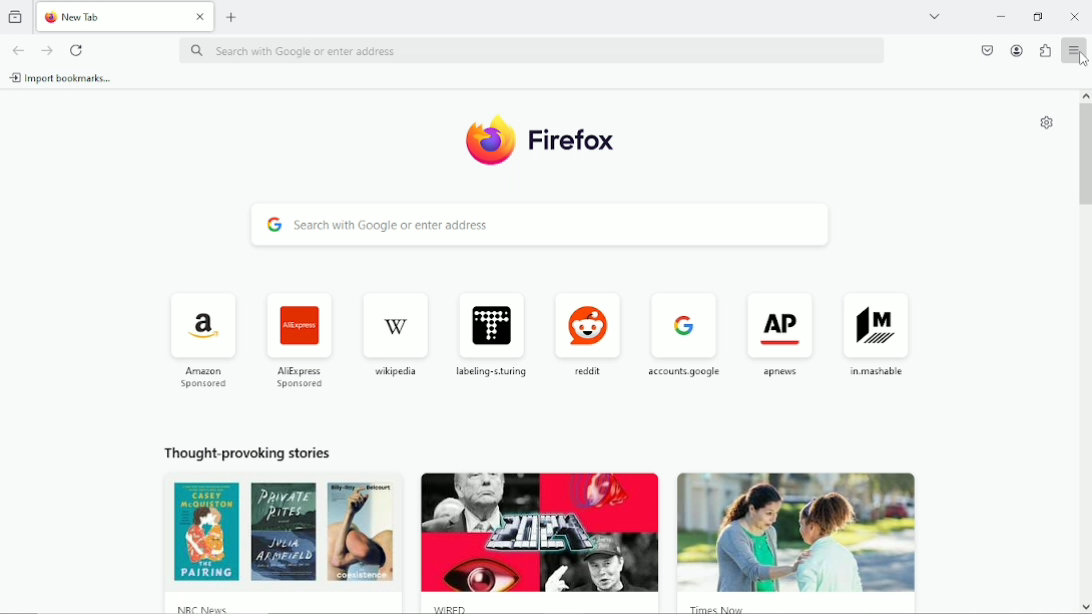  I want to click on Import bookmarks, so click(63, 79).